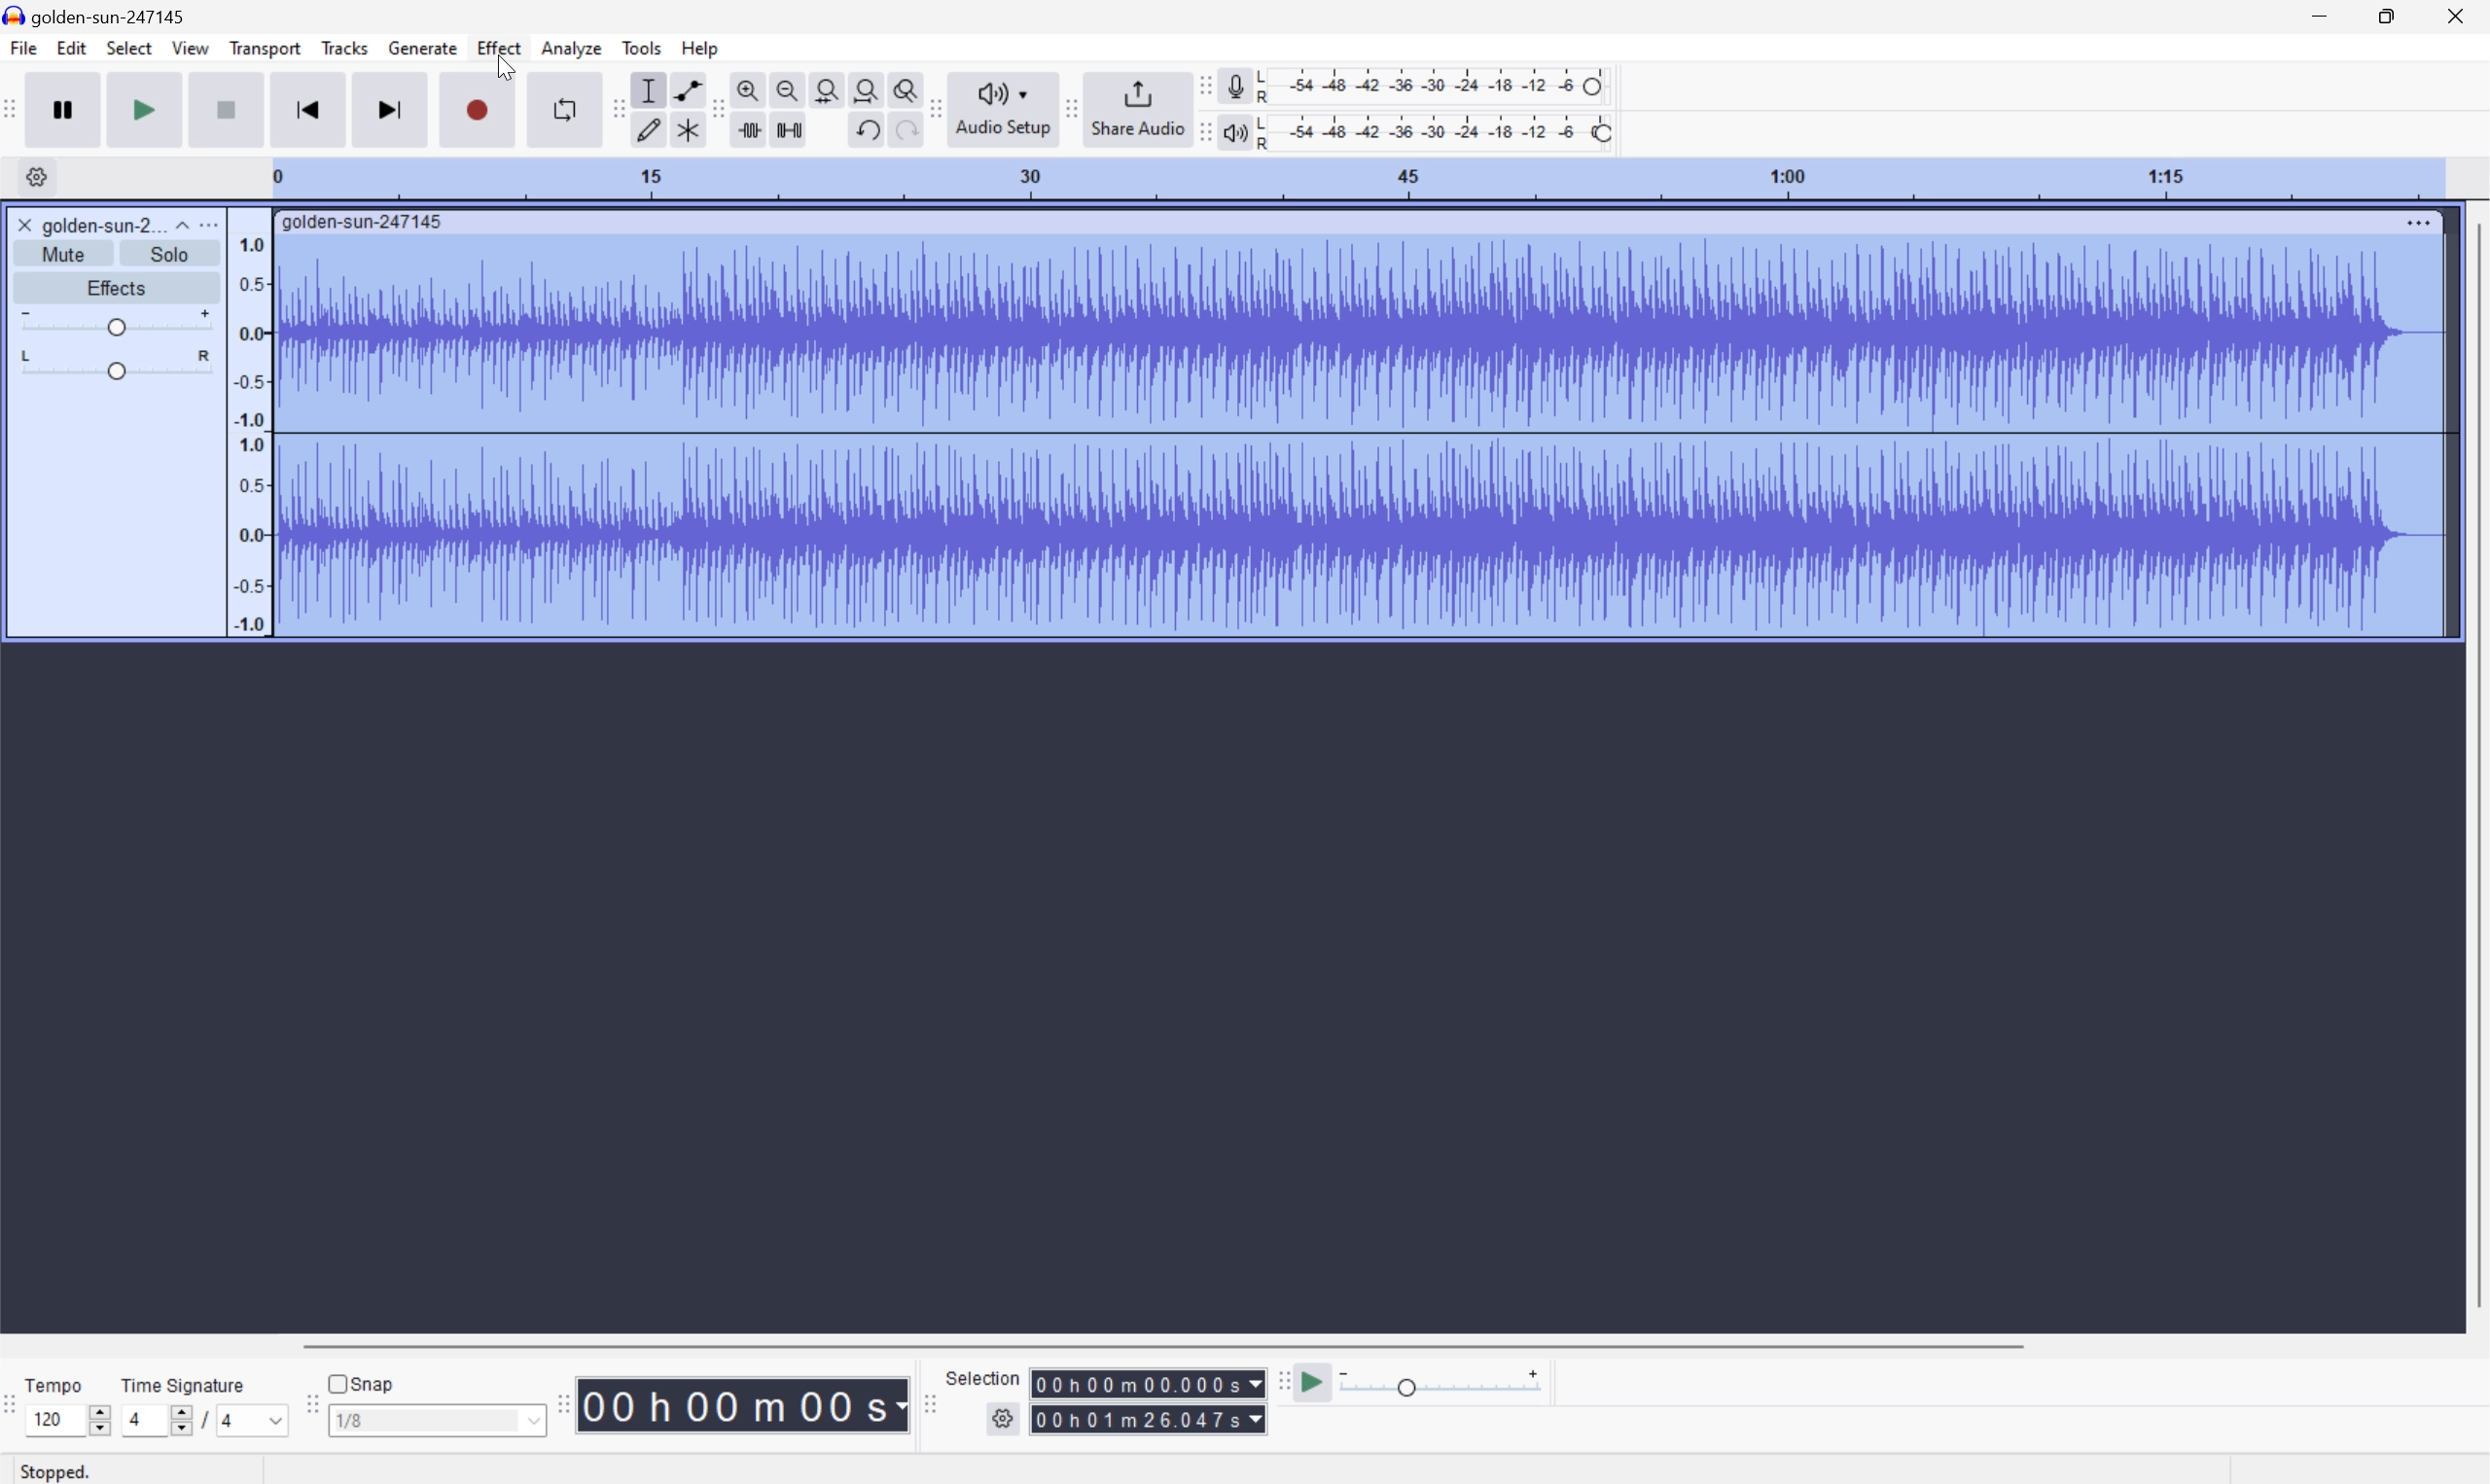  What do you see at coordinates (2386, 16) in the screenshot?
I see `Restore Down` at bounding box center [2386, 16].